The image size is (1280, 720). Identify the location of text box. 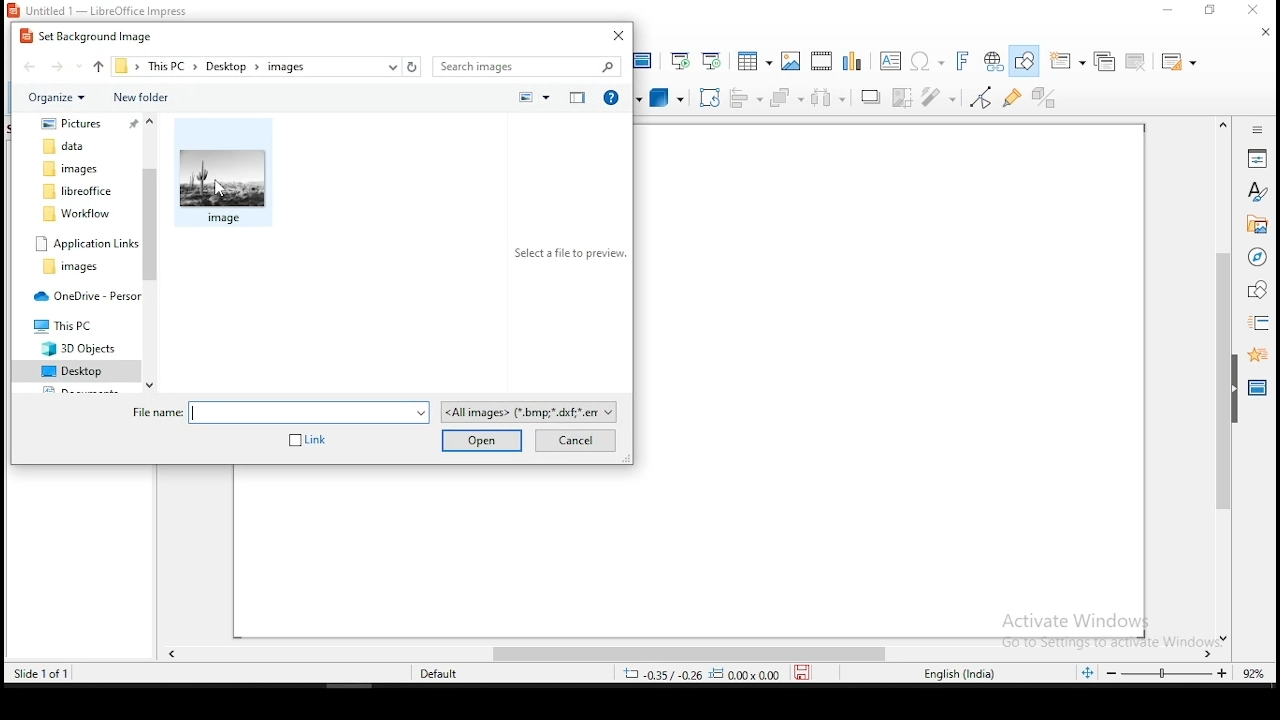
(891, 62).